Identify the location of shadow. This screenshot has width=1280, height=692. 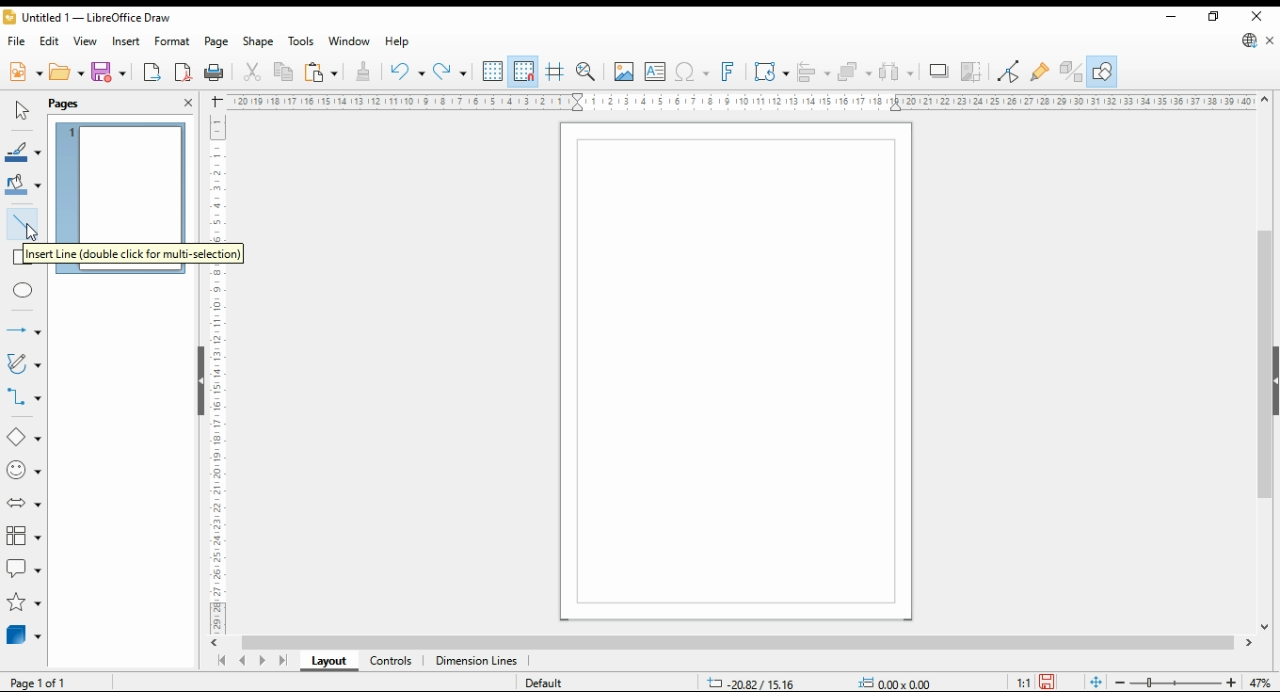
(940, 71).